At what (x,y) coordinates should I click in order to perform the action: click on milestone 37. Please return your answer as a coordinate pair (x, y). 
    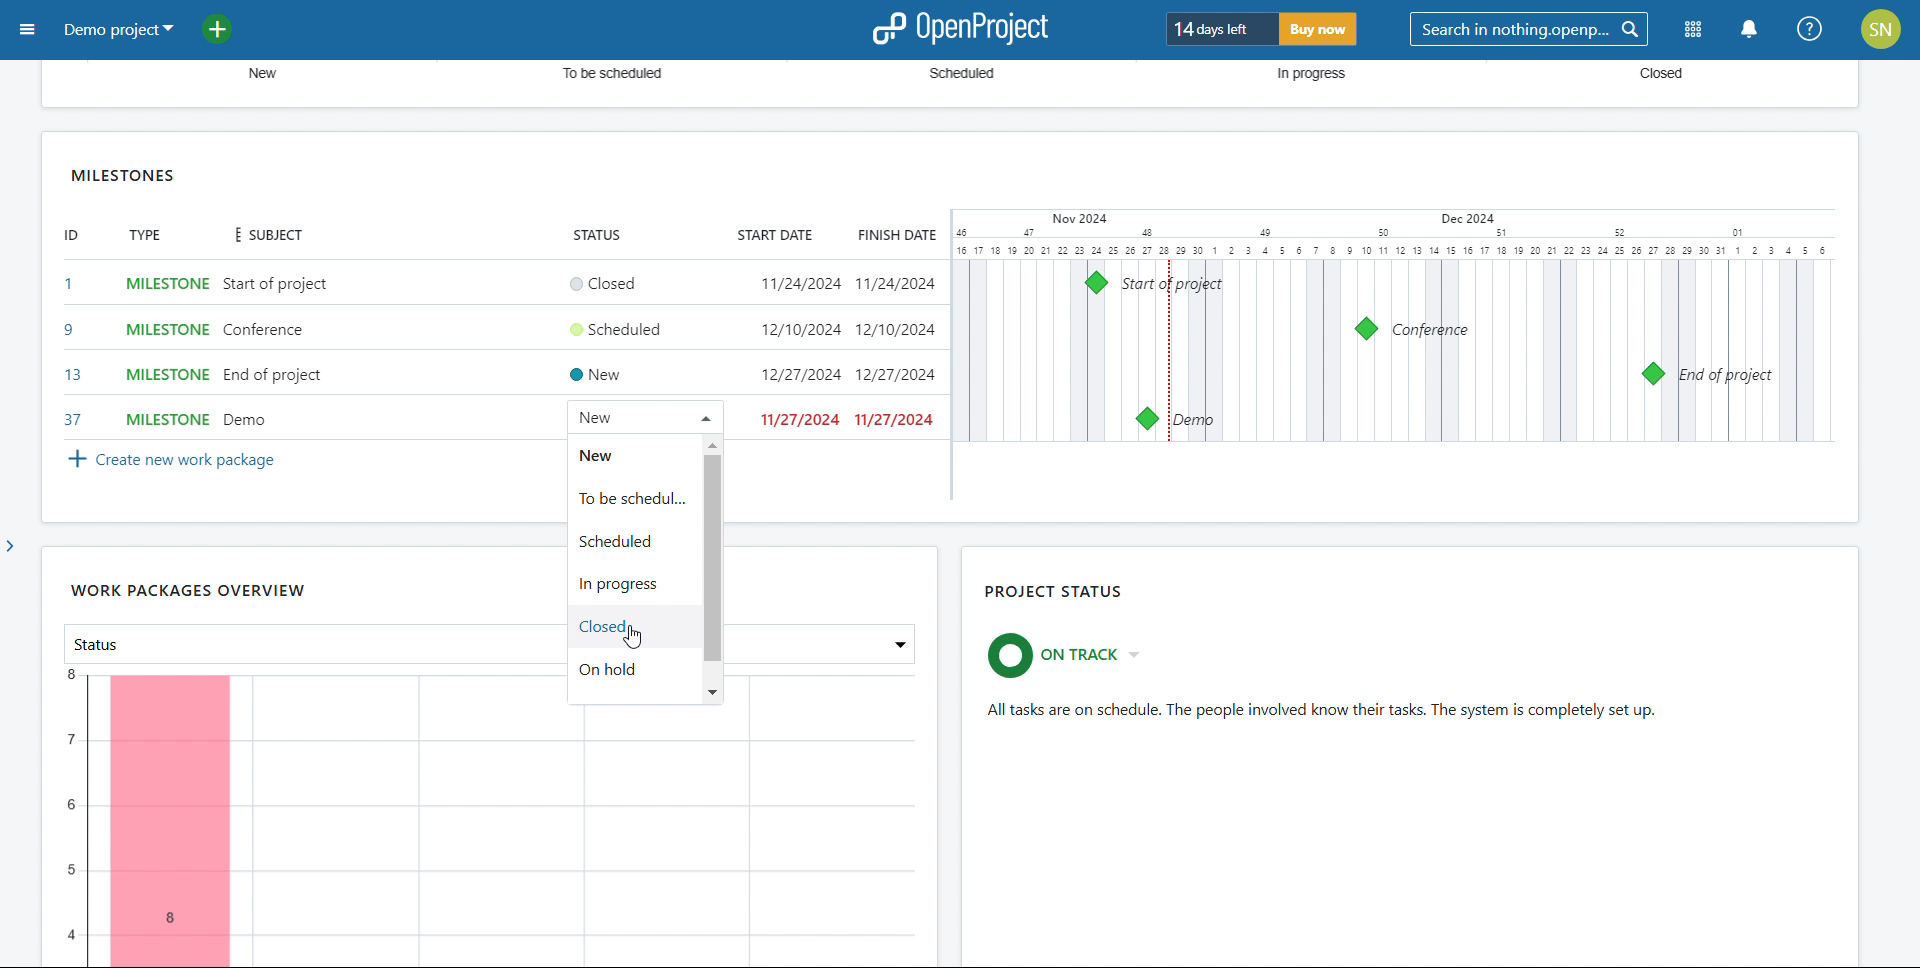
    Looking at the image, I should click on (1146, 418).